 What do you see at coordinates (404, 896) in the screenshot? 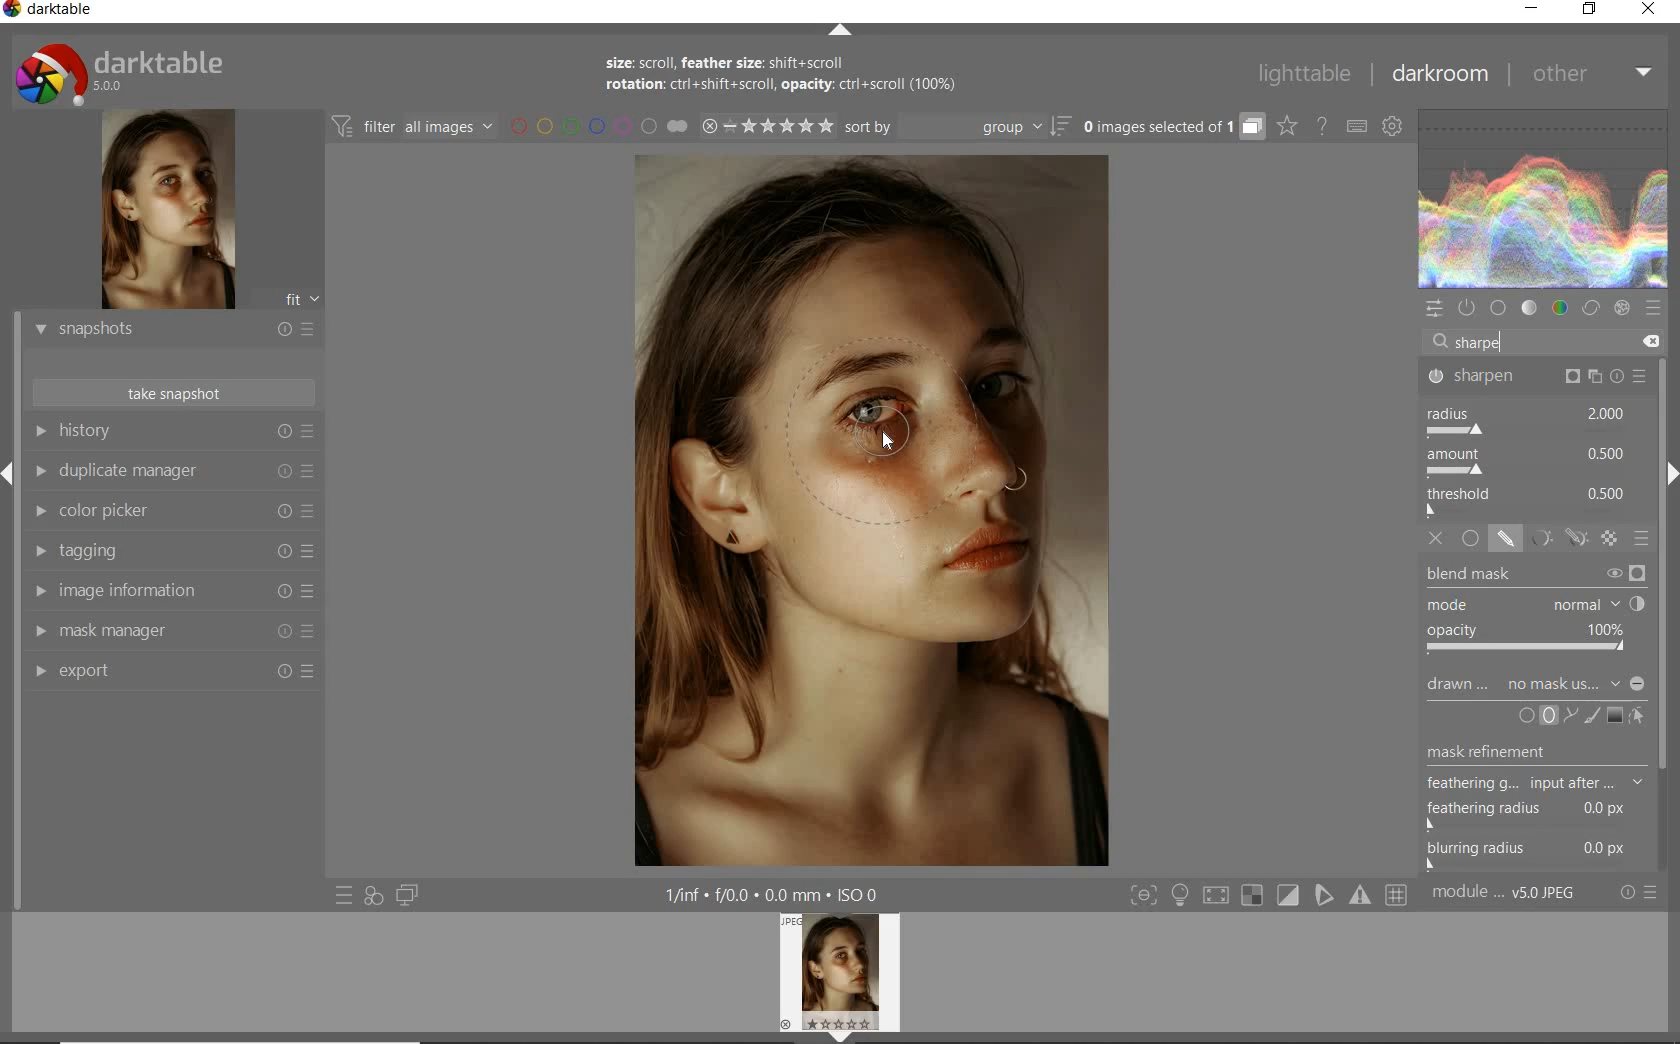
I see `display a second darkroom image below` at bounding box center [404, 896].